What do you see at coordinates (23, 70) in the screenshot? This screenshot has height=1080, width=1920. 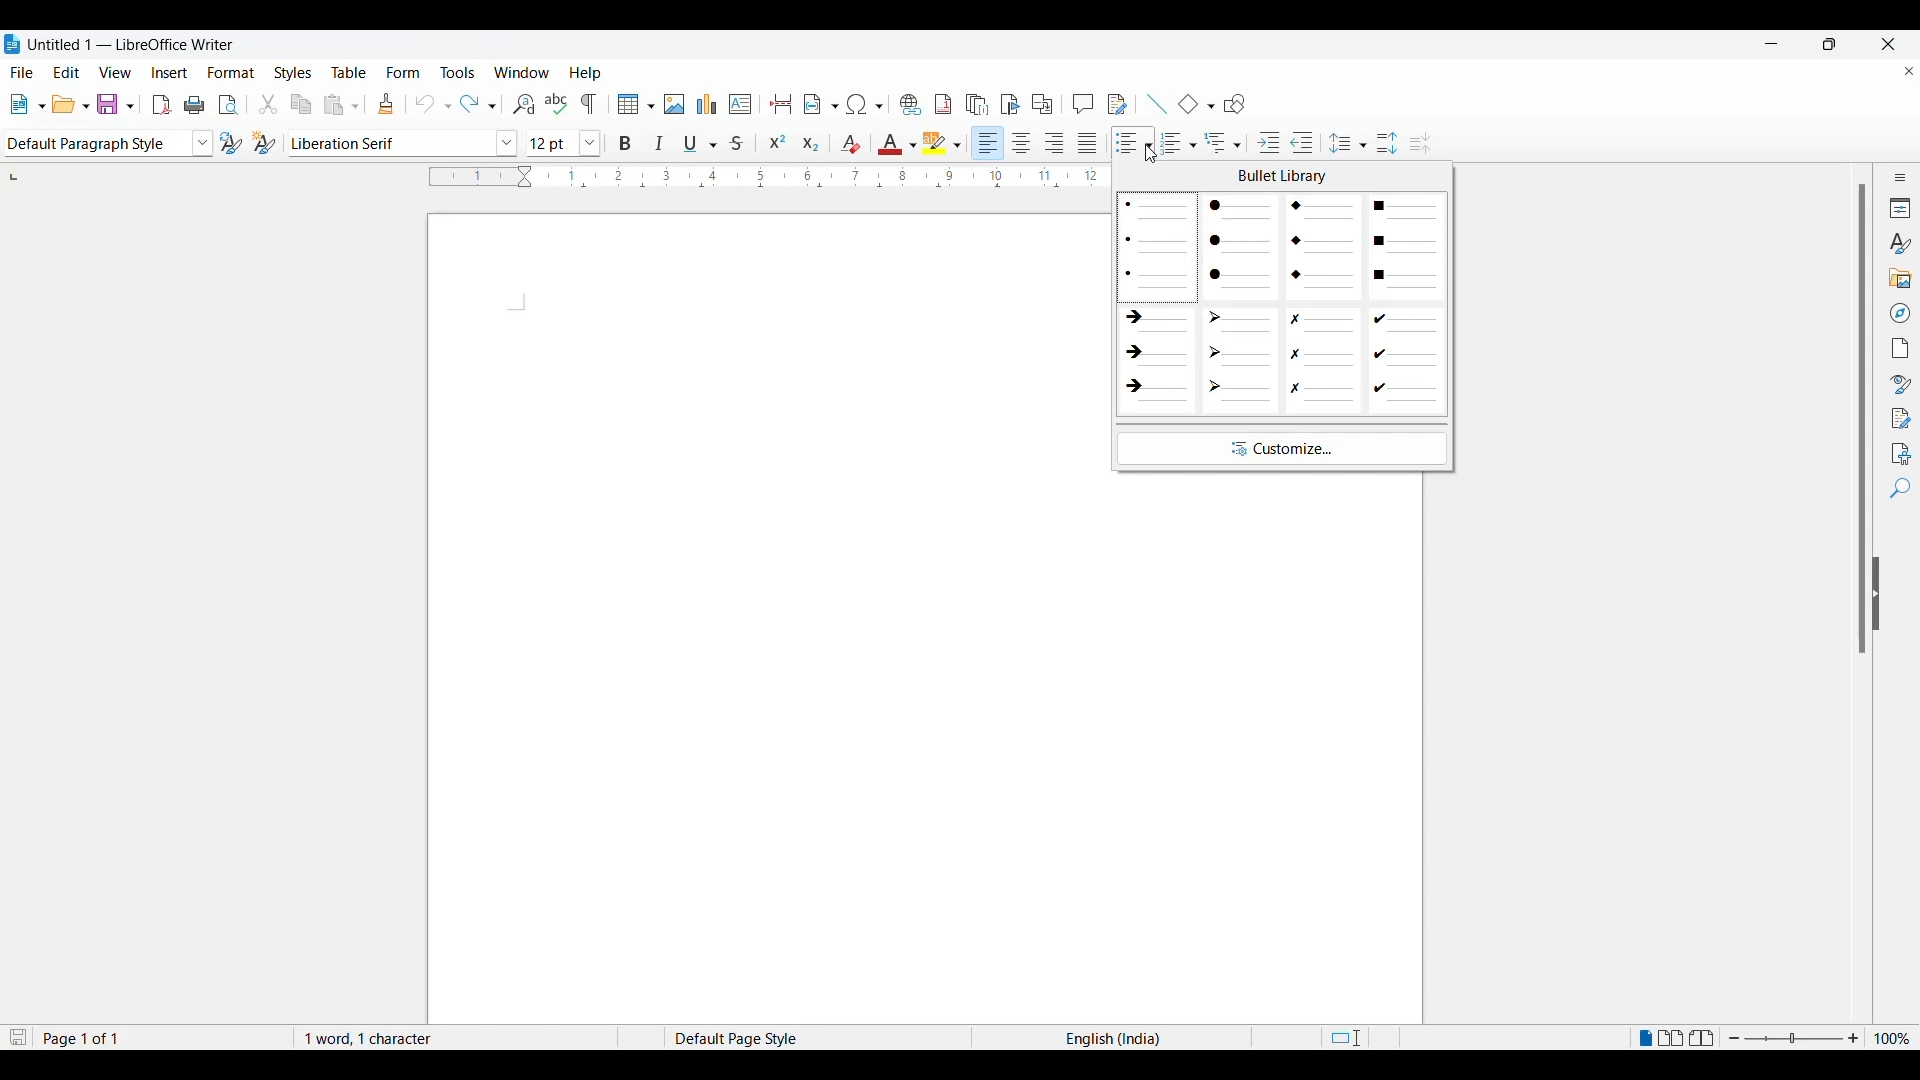 I see `File` at bounding box center [23, 70].